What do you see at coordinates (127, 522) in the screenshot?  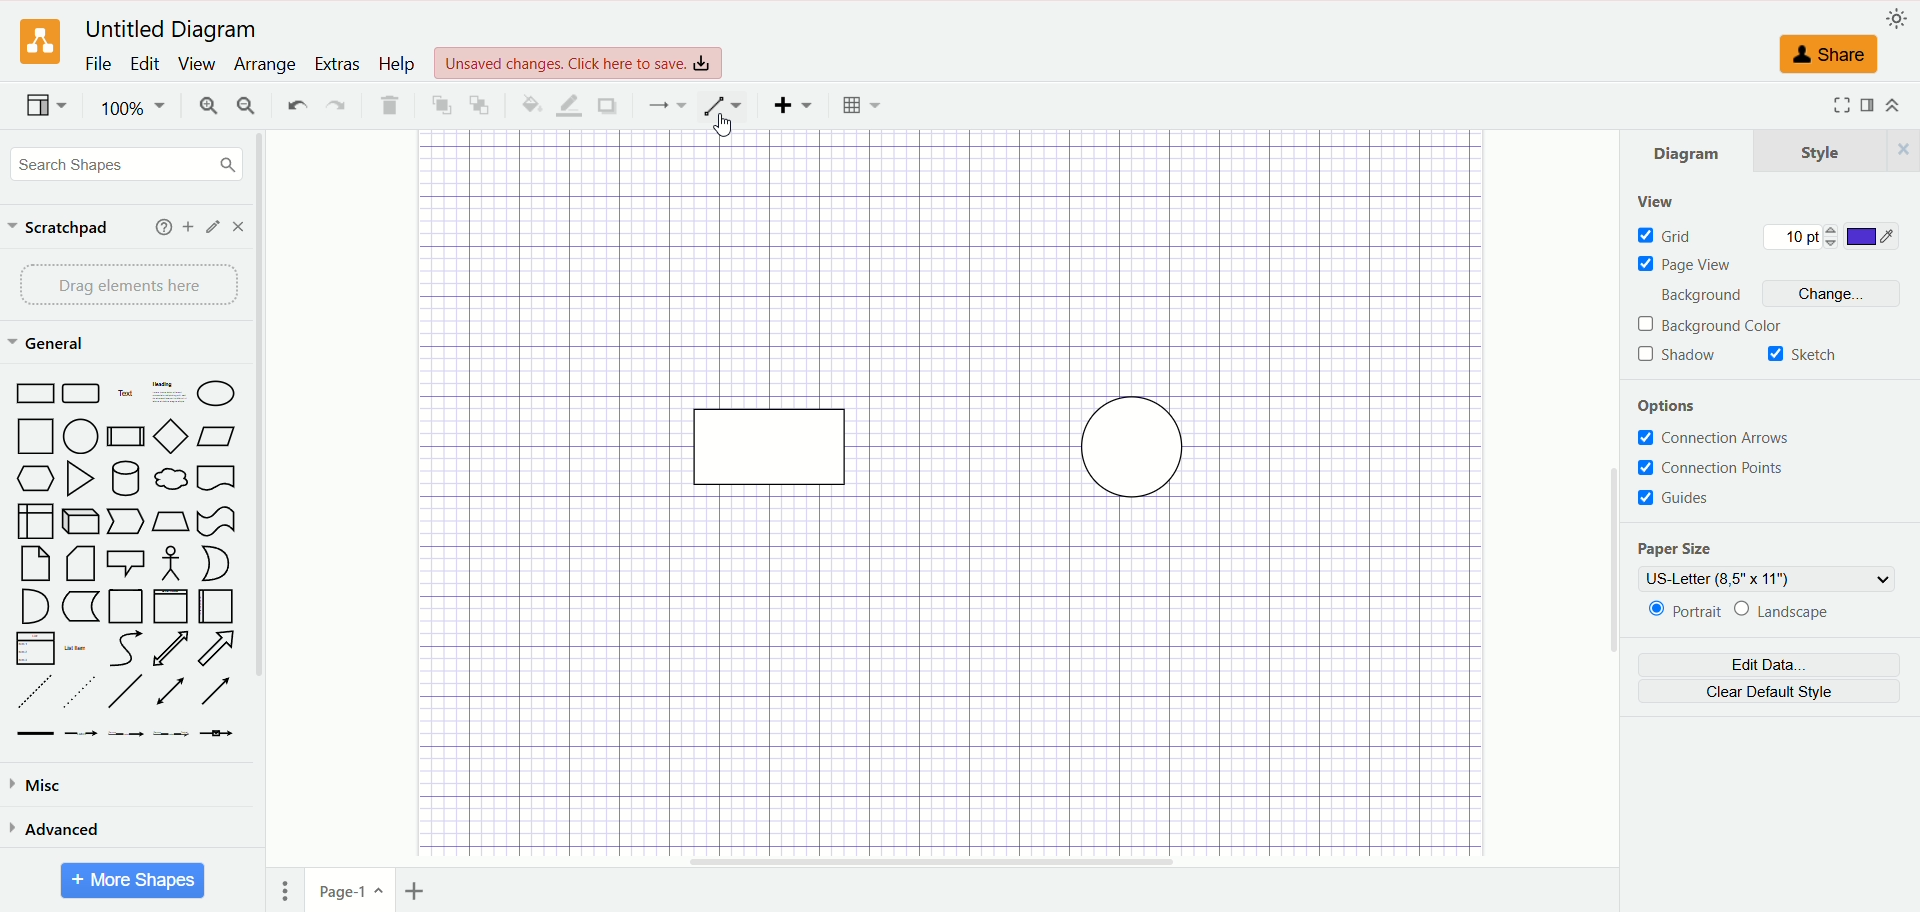 I see `Pointer` at bounding box center [127, 522].